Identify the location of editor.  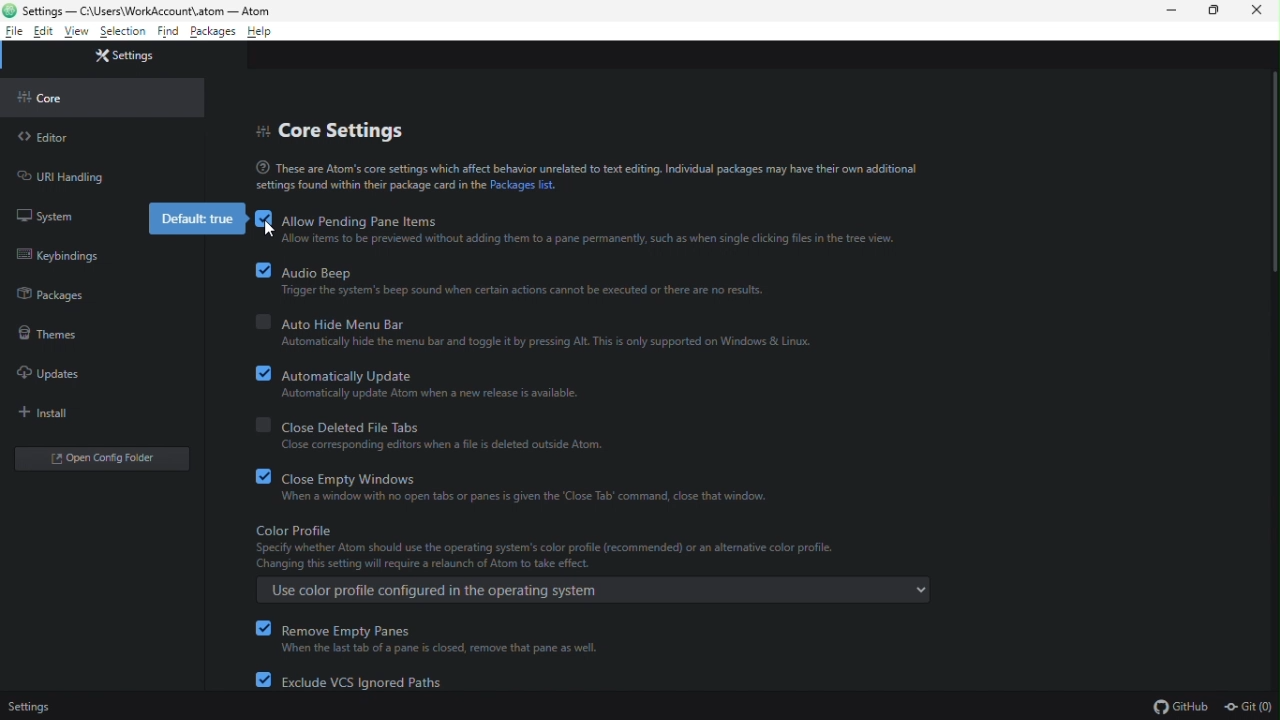
(62, 138).